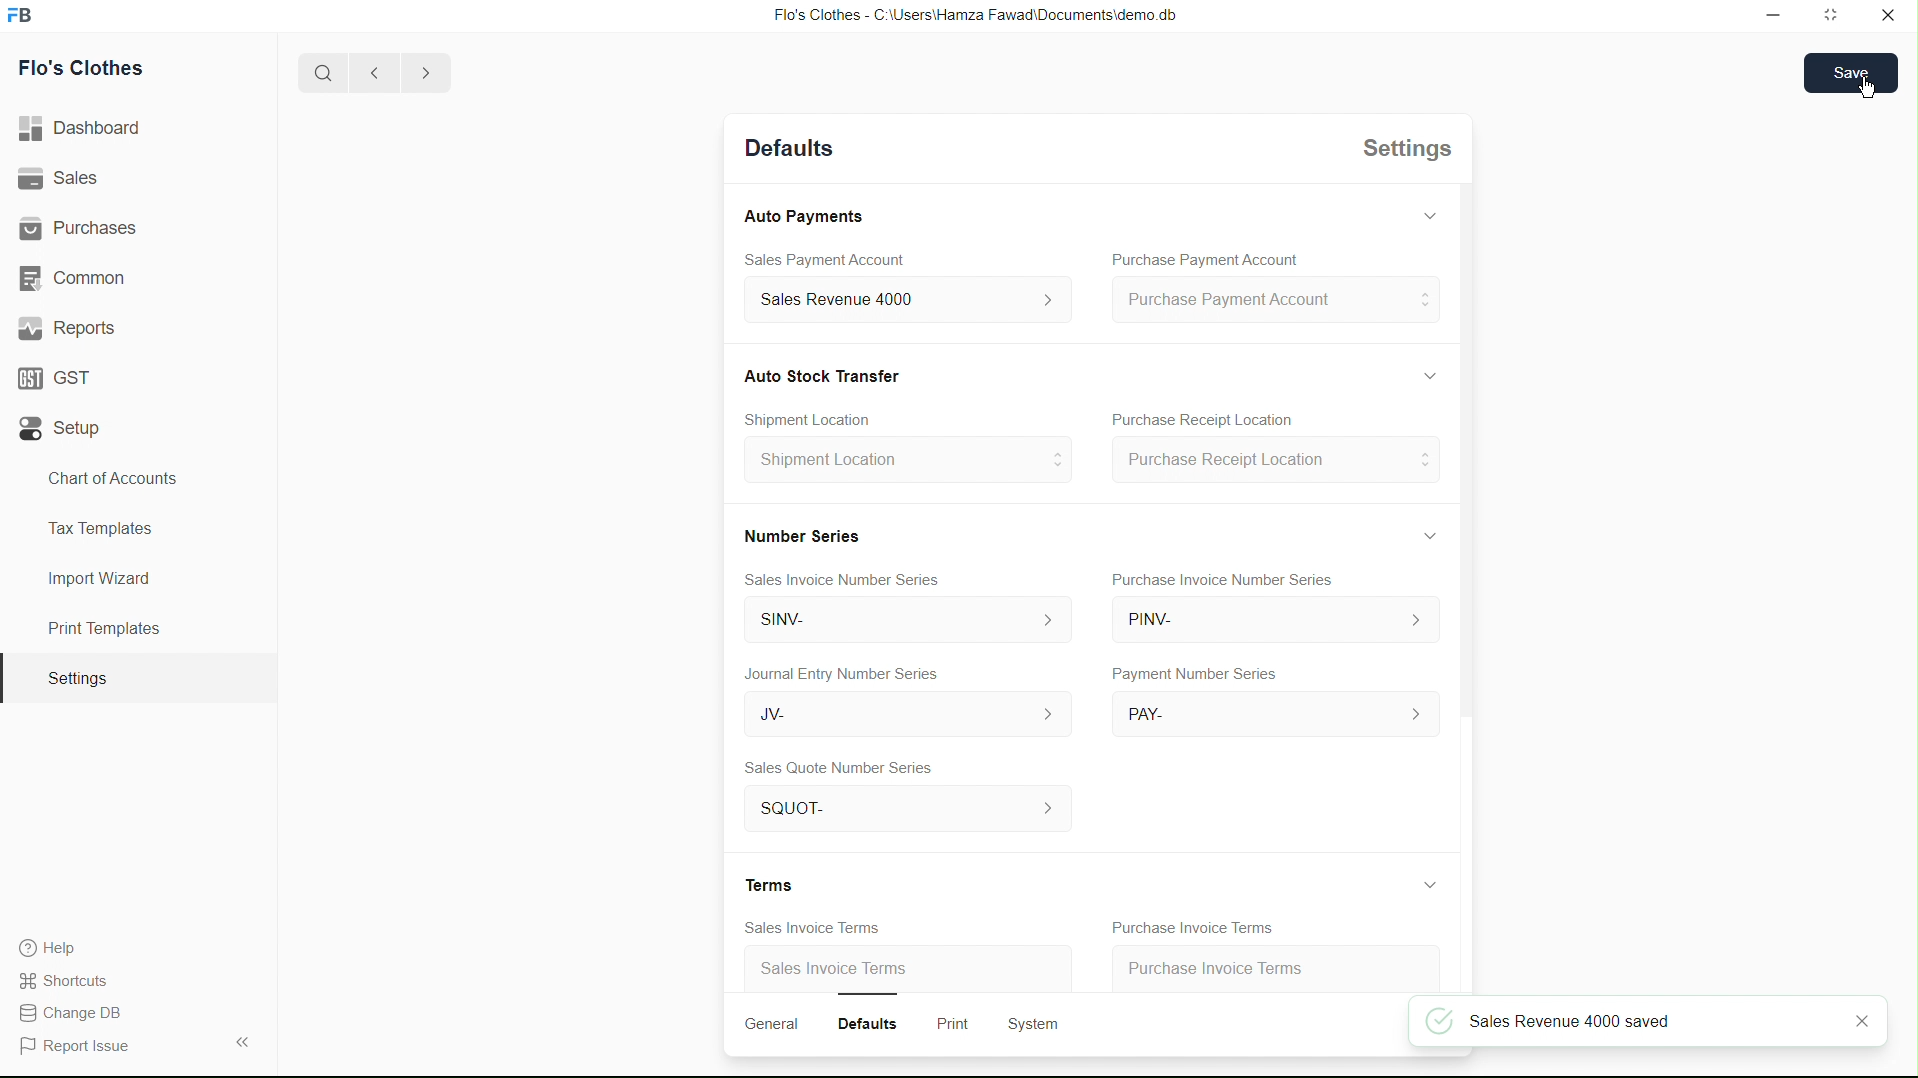 The width and height of the screenshot is (1918, 1078). I want to click on Collapse, so click(241, 1041).